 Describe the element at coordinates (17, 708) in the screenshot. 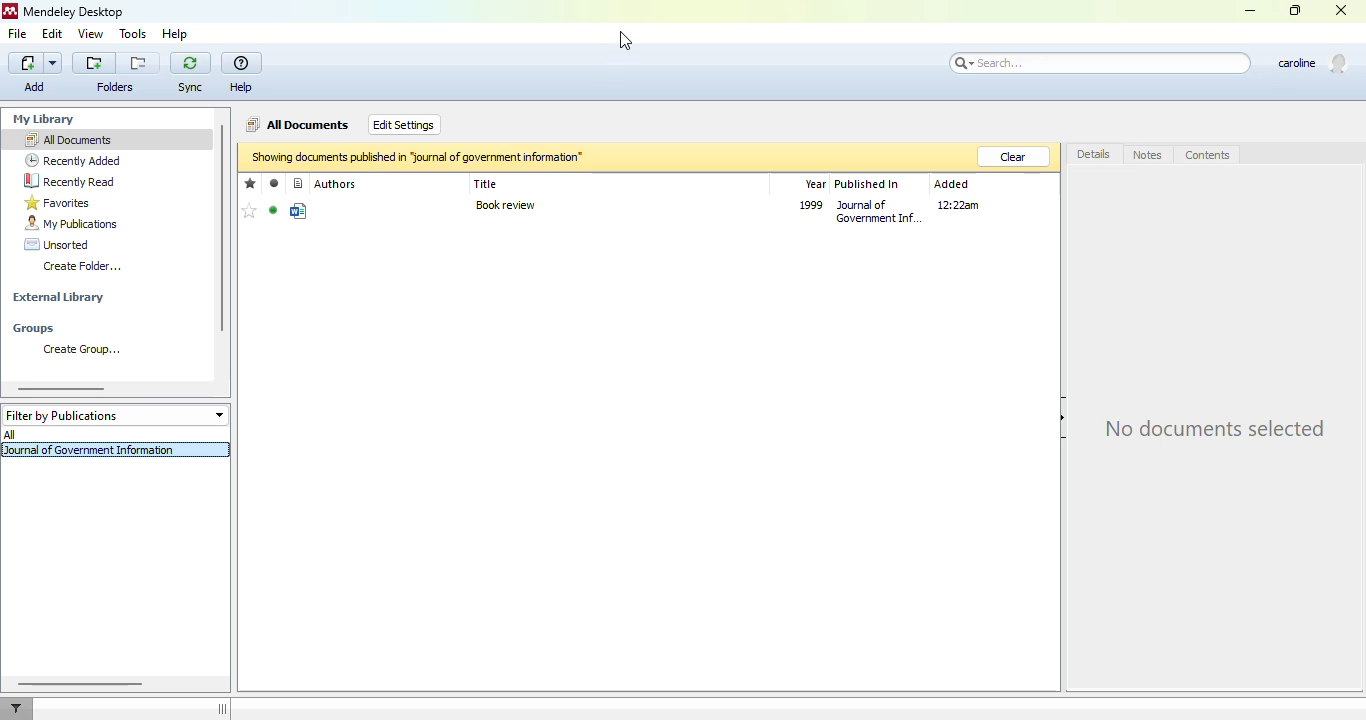

I see `filter documents by author, tag or publication.` at that location.